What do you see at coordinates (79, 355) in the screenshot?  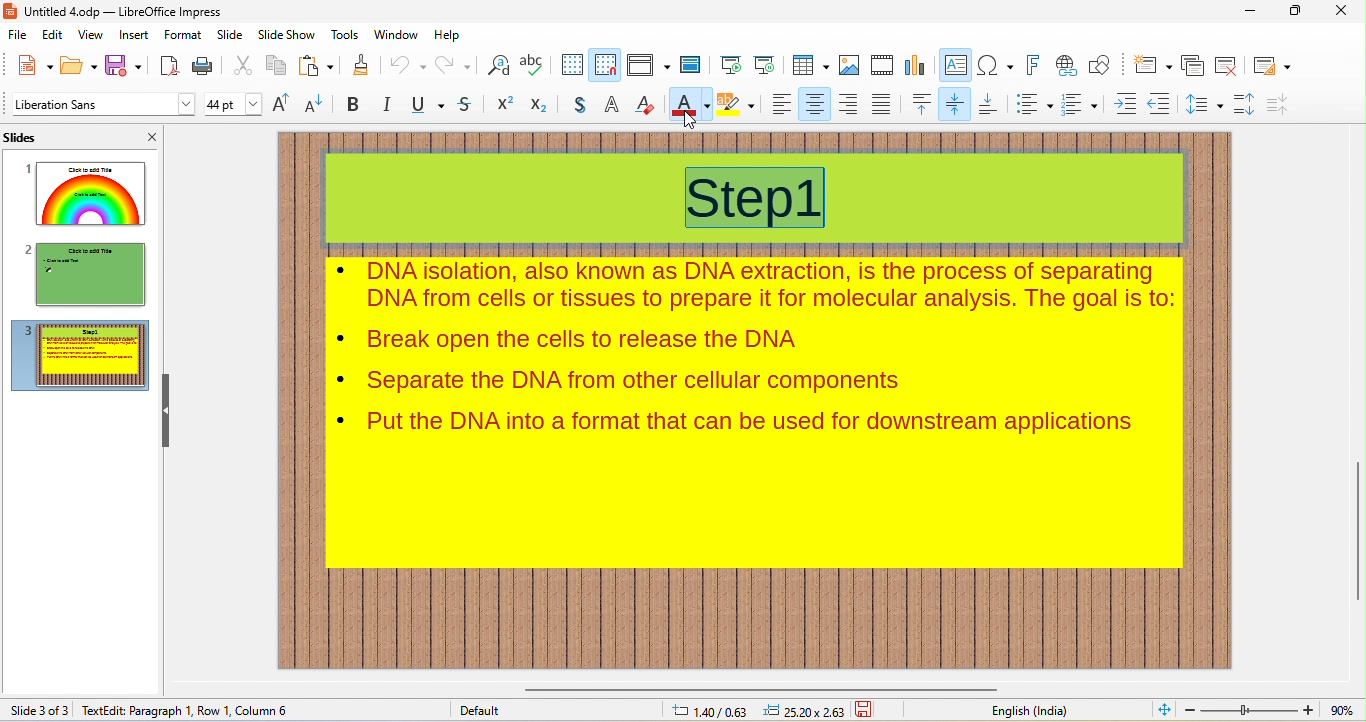 I see `slide3` at bounding box center [79, 355].